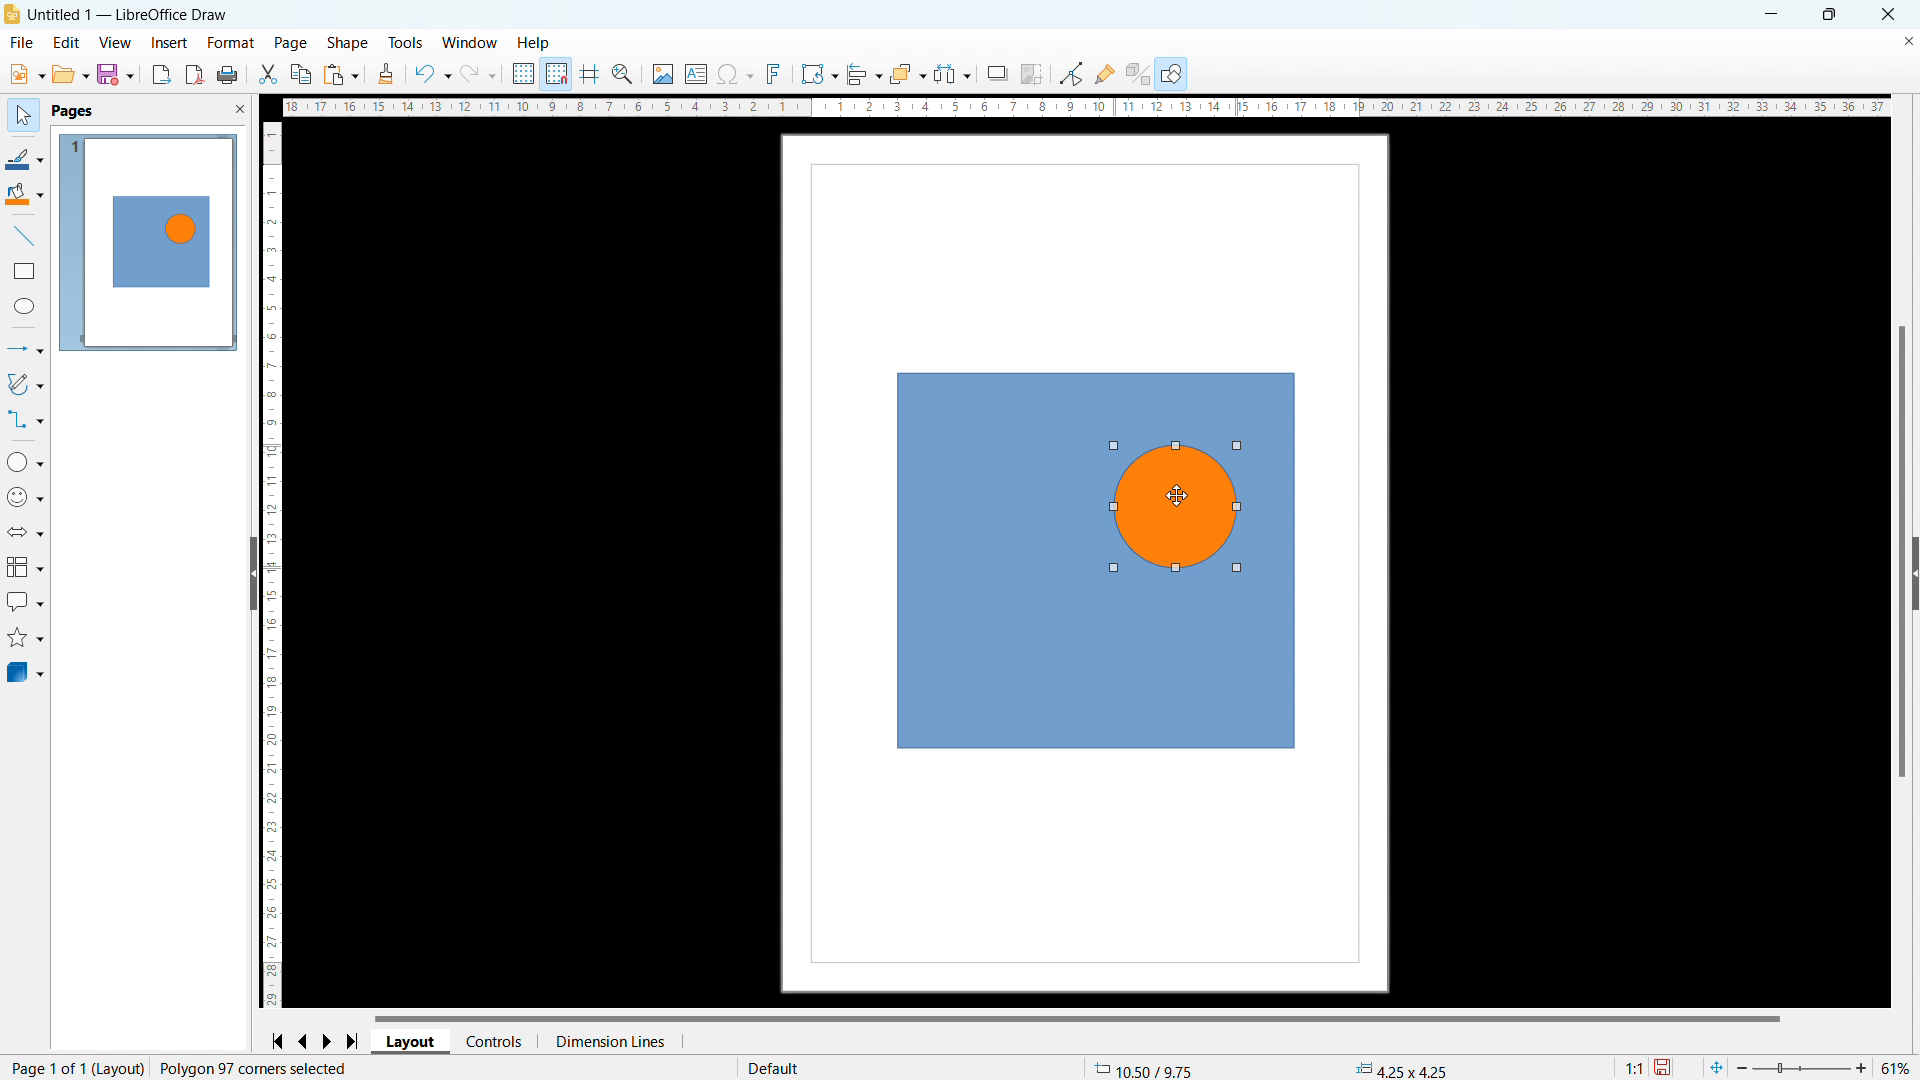 Image resolution: width=1920 pixels, height=1080 pixels. What do you see at coordinates (953, 74) in the screenshot?
I see `select at least three objects to distribute` at bounding box center [953, 74].